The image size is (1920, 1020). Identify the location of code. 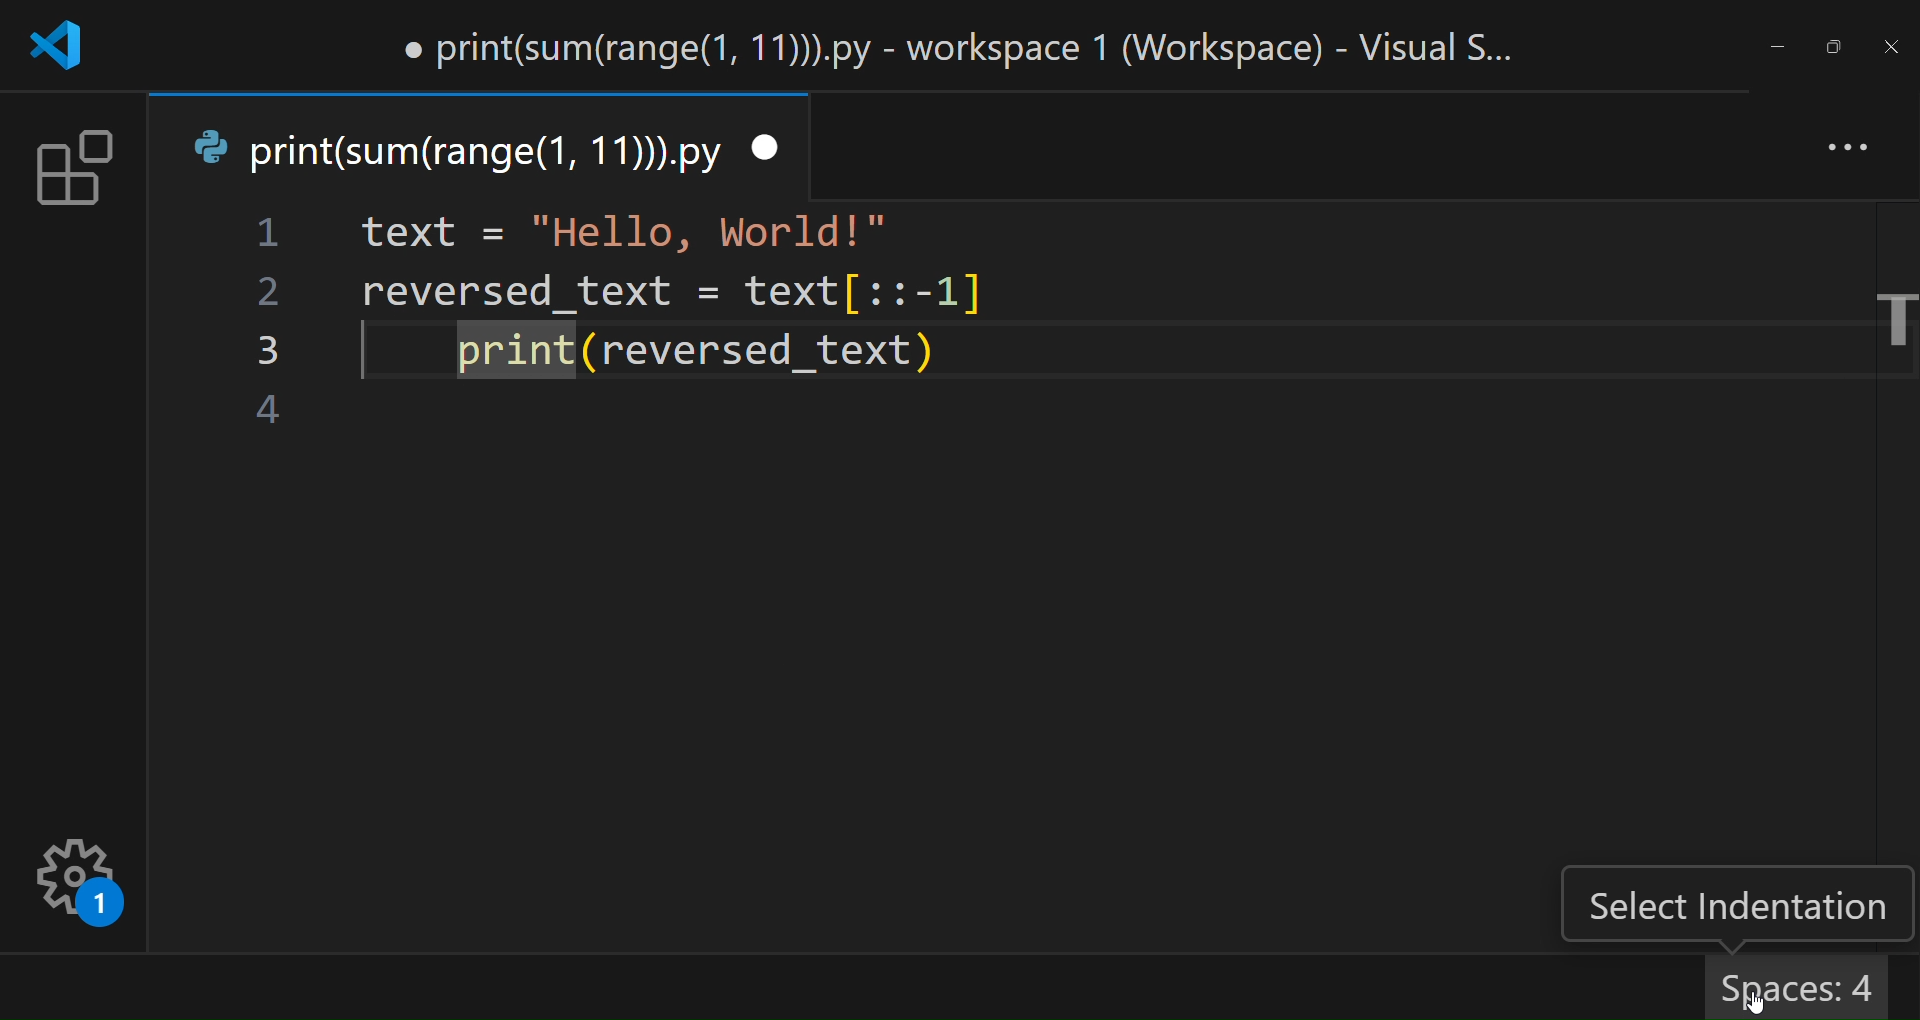
(681, 291).